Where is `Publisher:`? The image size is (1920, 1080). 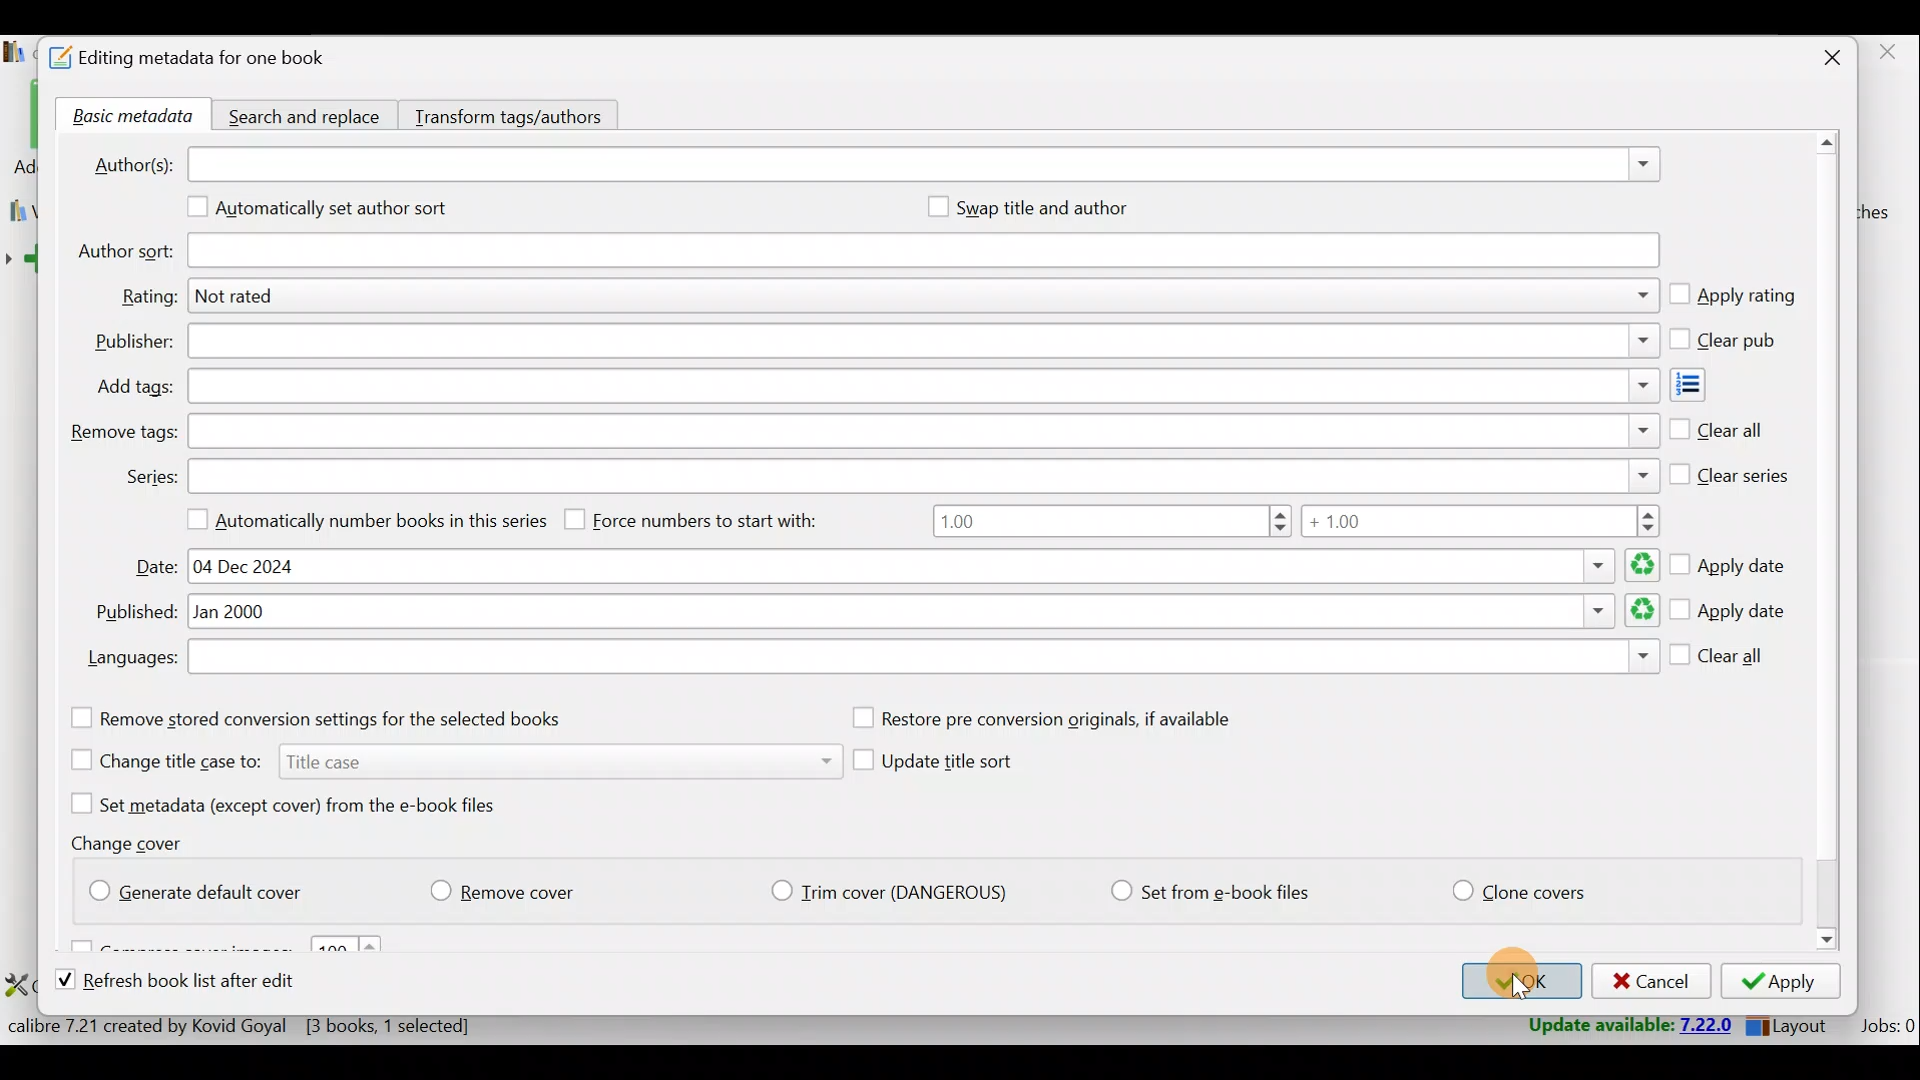 Publisher: is located at coordinates (134, 342).